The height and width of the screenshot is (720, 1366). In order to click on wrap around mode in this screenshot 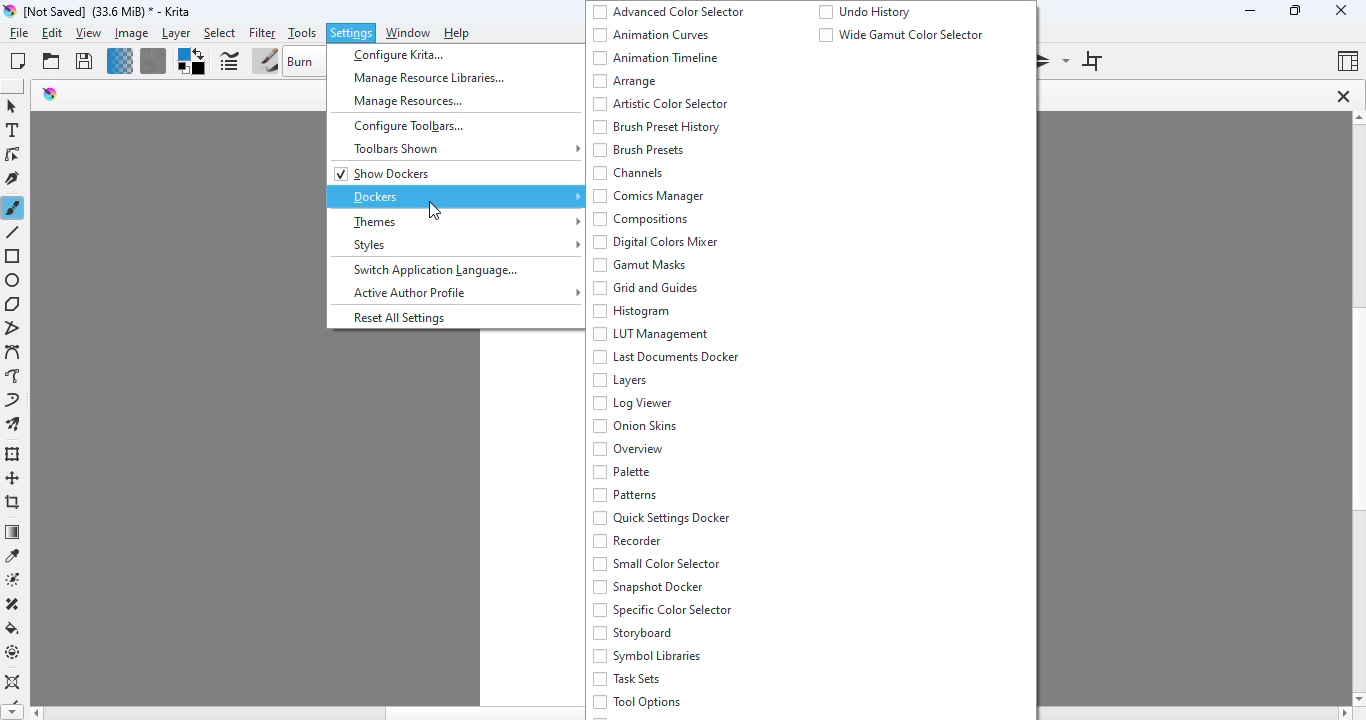, I will do `click(1092, 61)`.